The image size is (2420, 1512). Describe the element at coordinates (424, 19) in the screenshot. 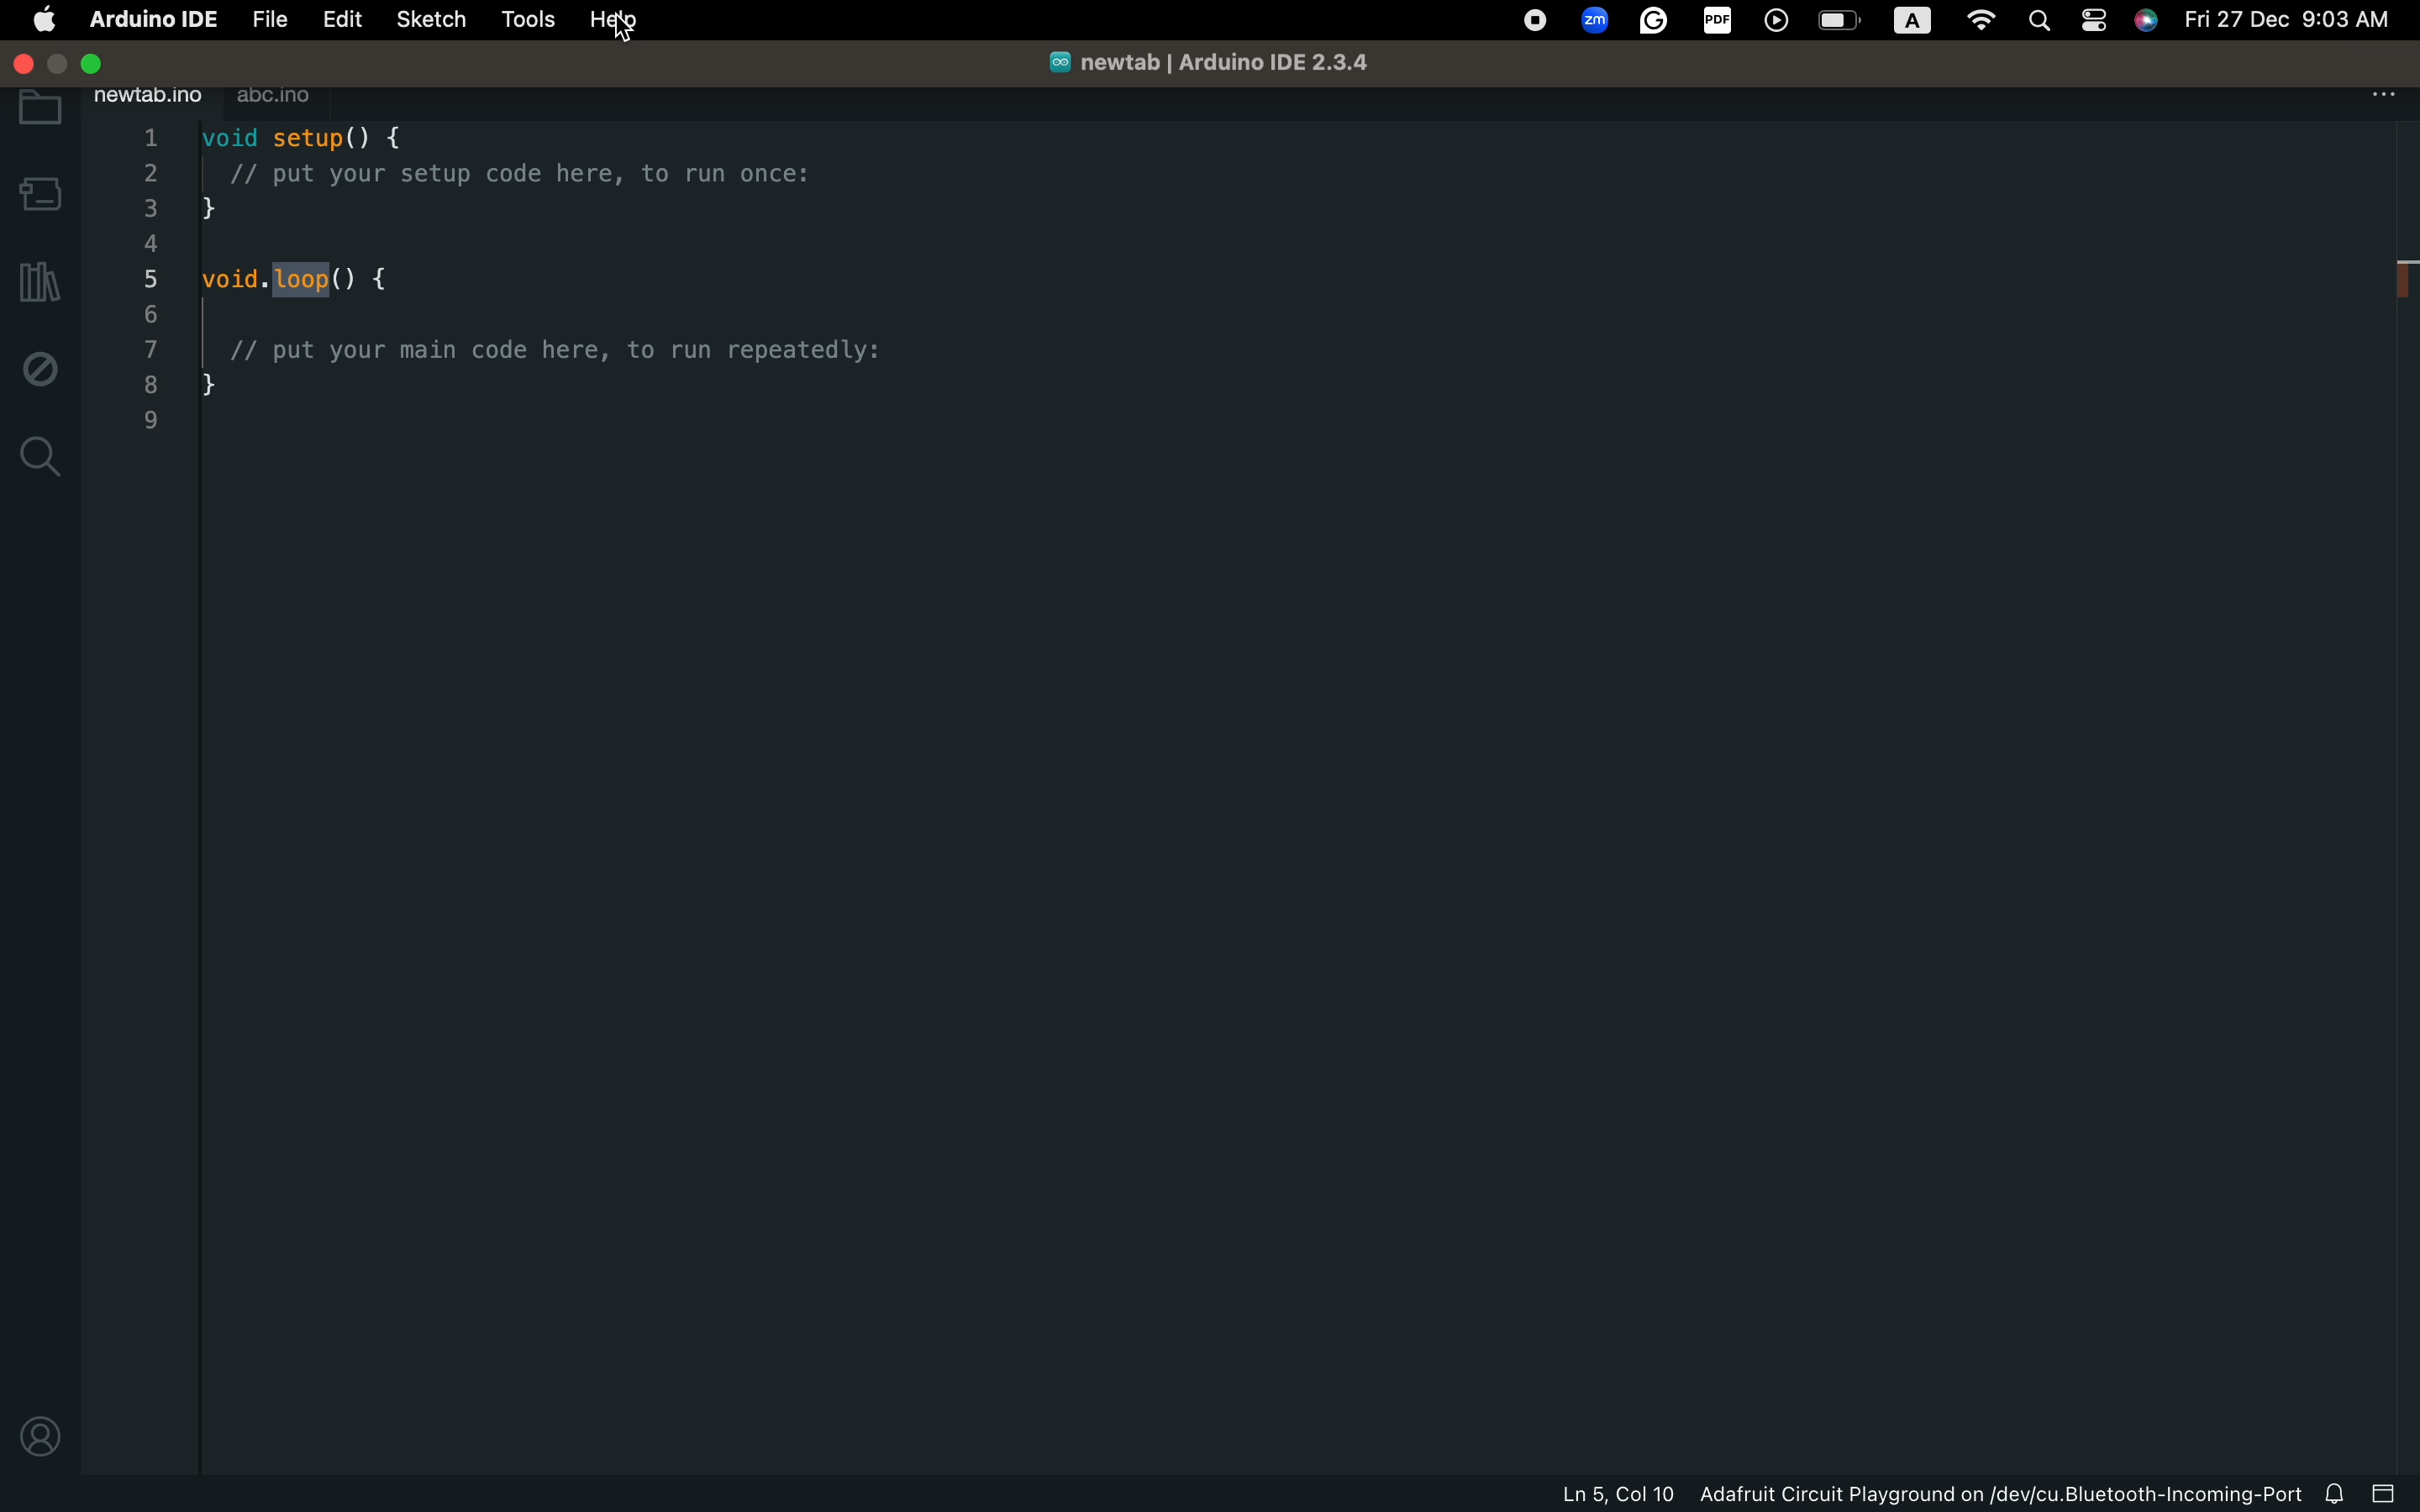

I see `sketch` at that location.